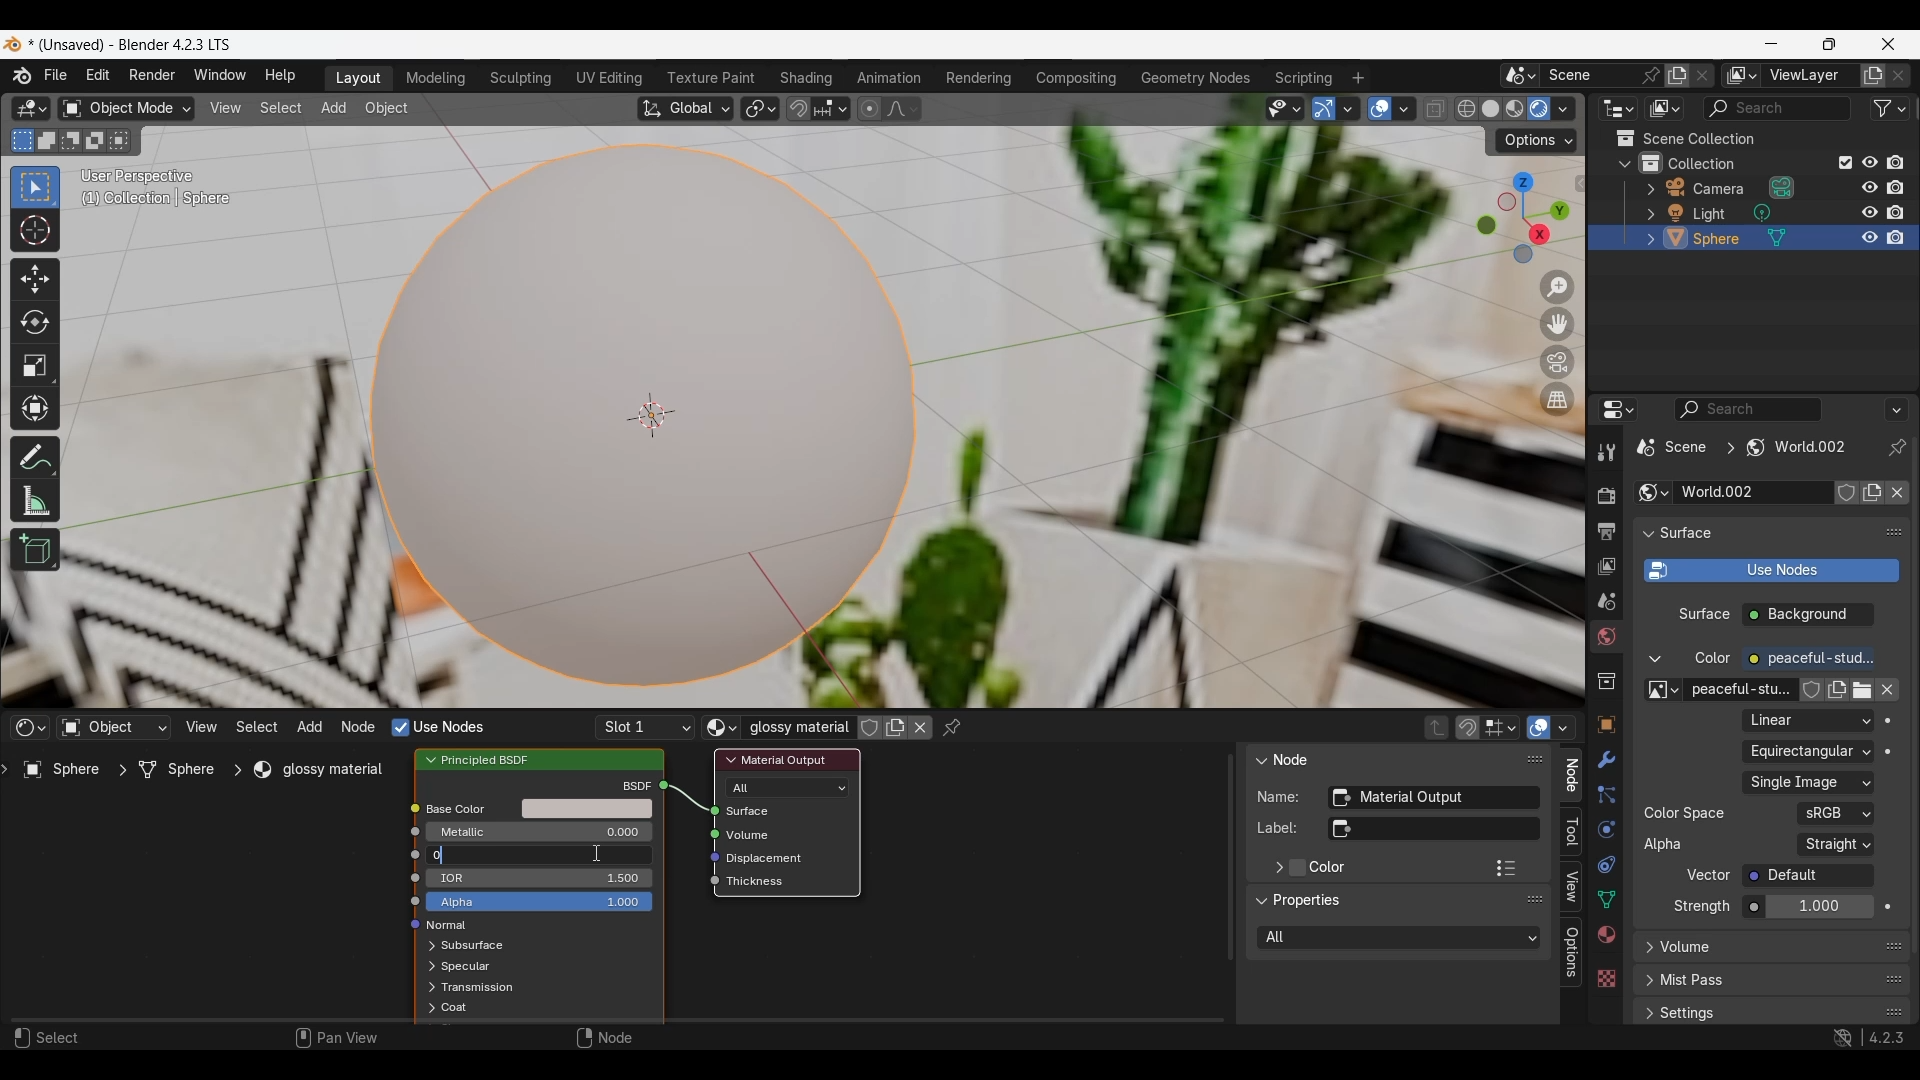 The width and height of the screenshot is (1920, 1080). I want to click on Amount of metallic base, so click(539, 832).